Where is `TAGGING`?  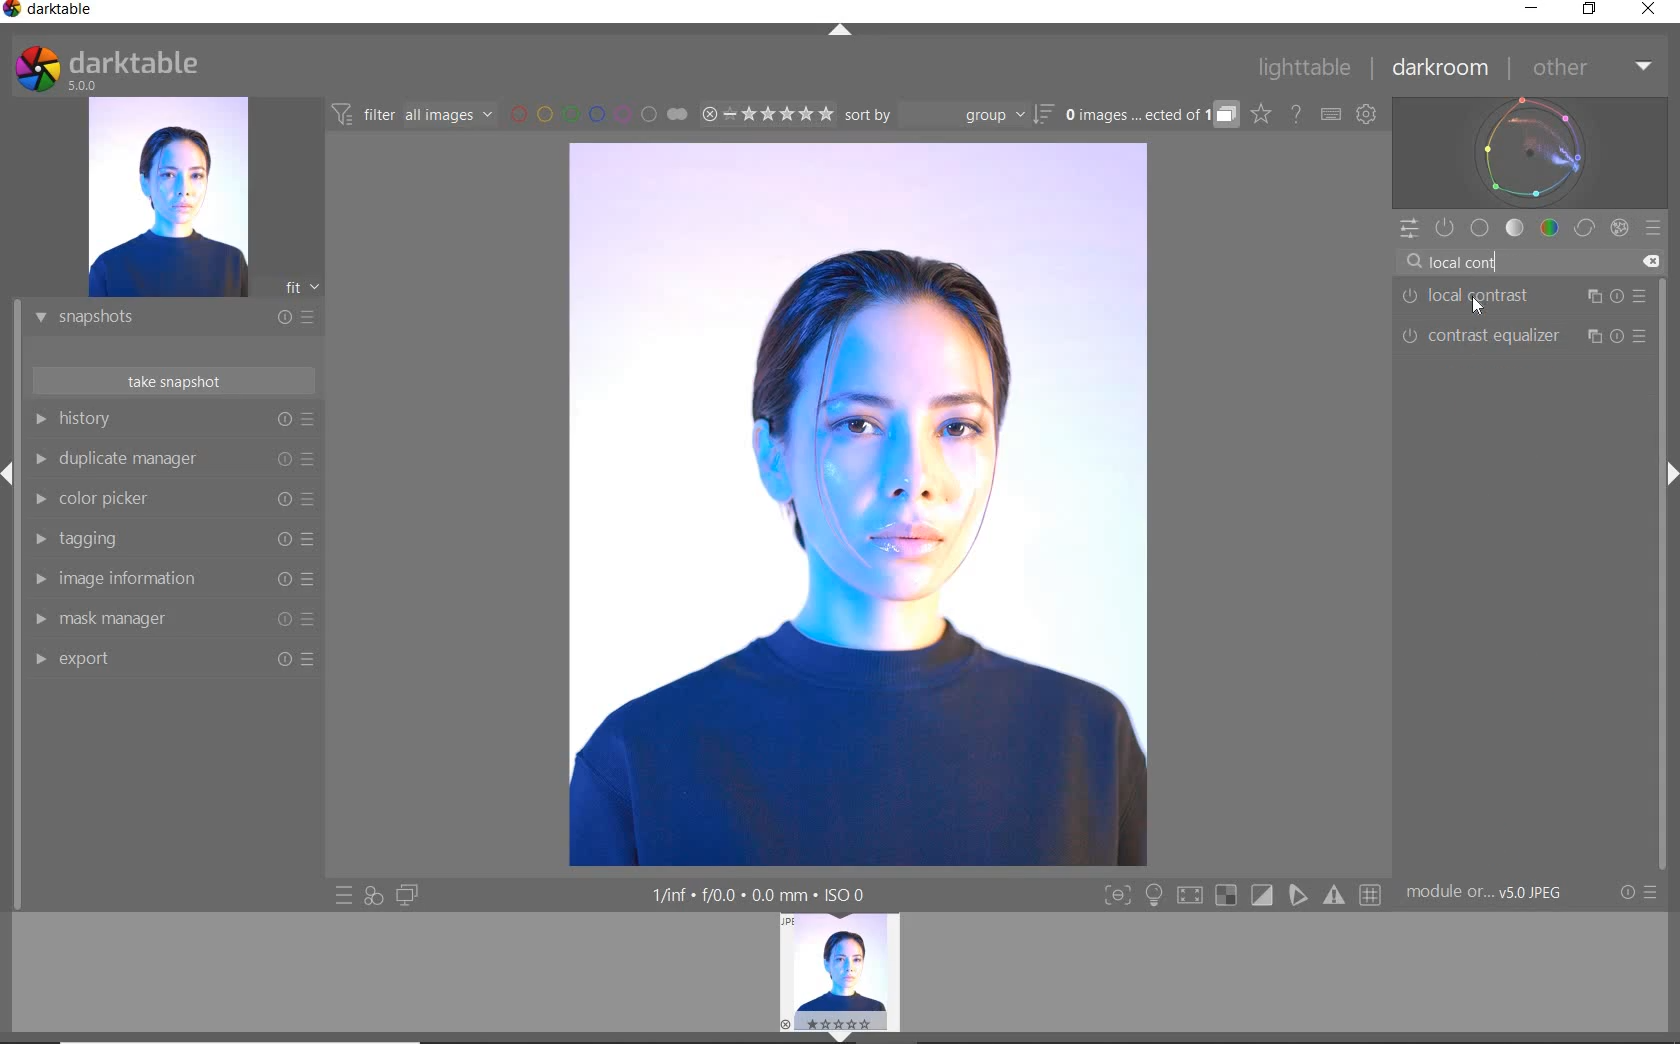 TAGGING is located at coordinates (169, 540).